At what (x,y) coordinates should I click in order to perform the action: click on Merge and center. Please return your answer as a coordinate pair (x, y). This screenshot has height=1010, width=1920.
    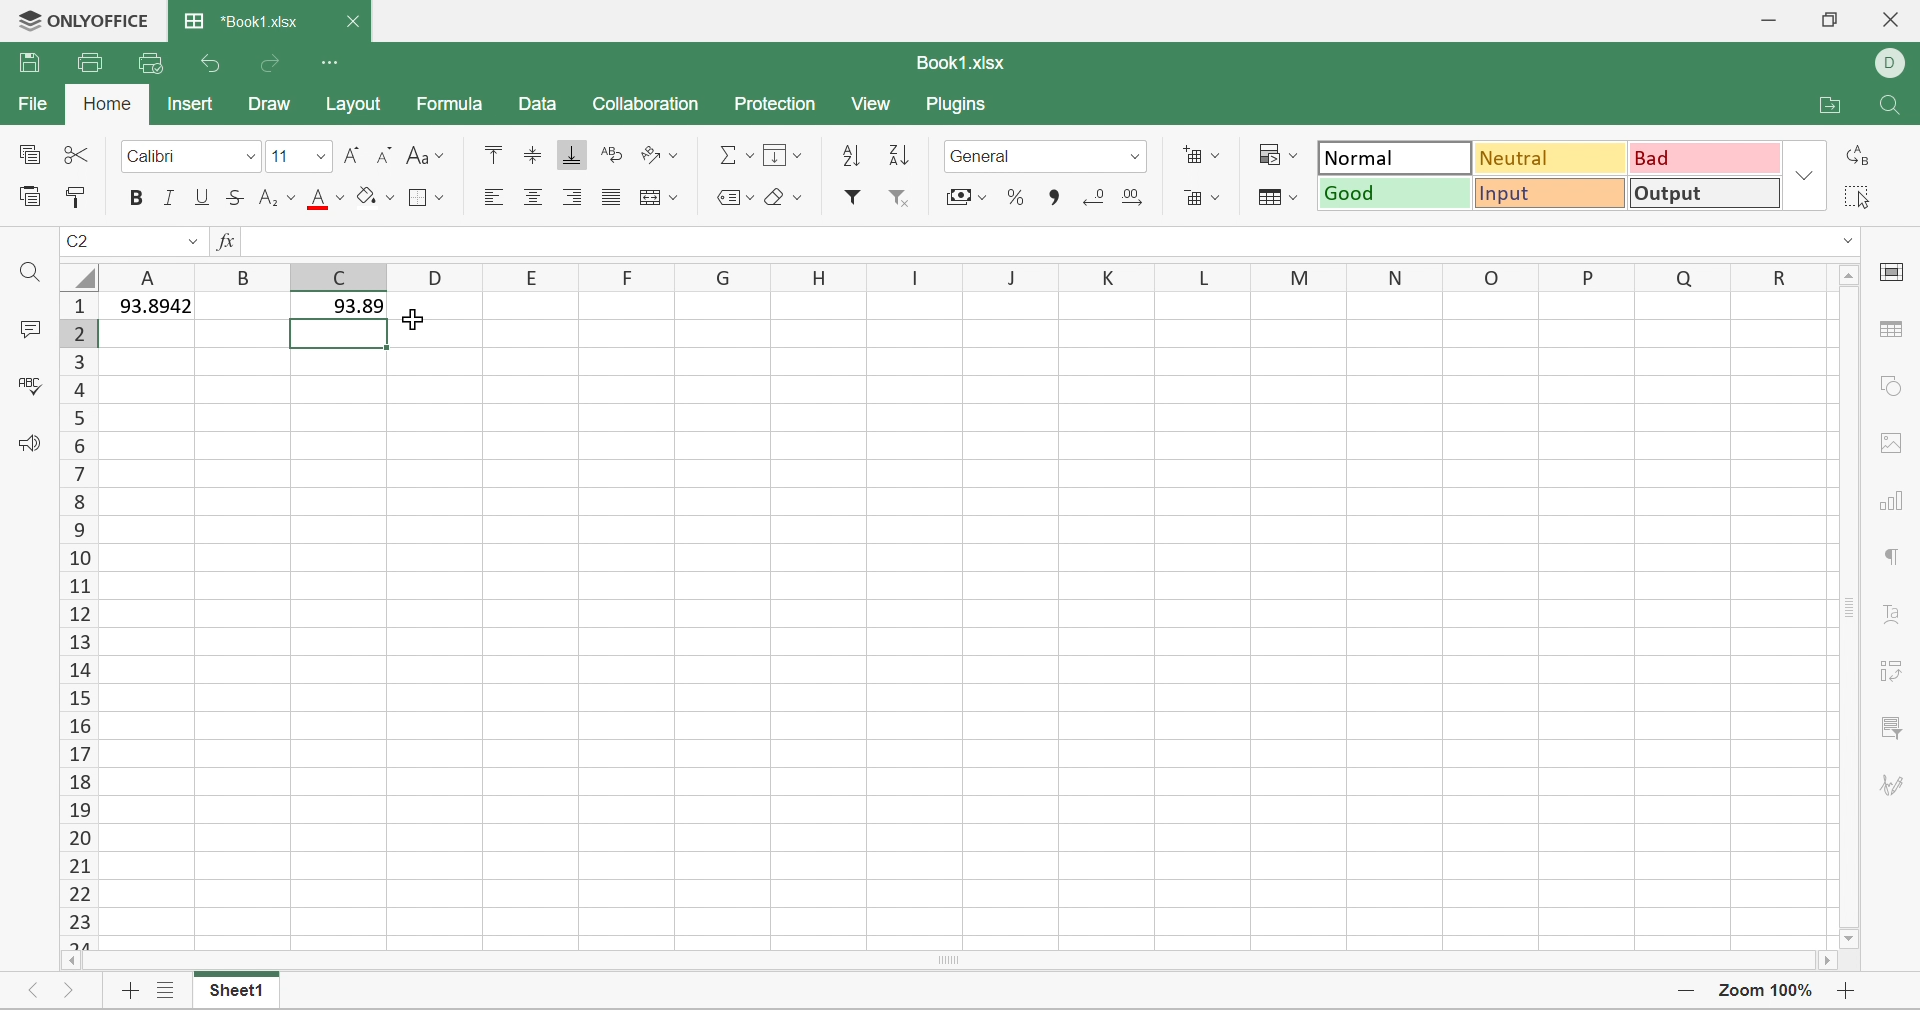
    Looking at the image, I should click on (659, 196).